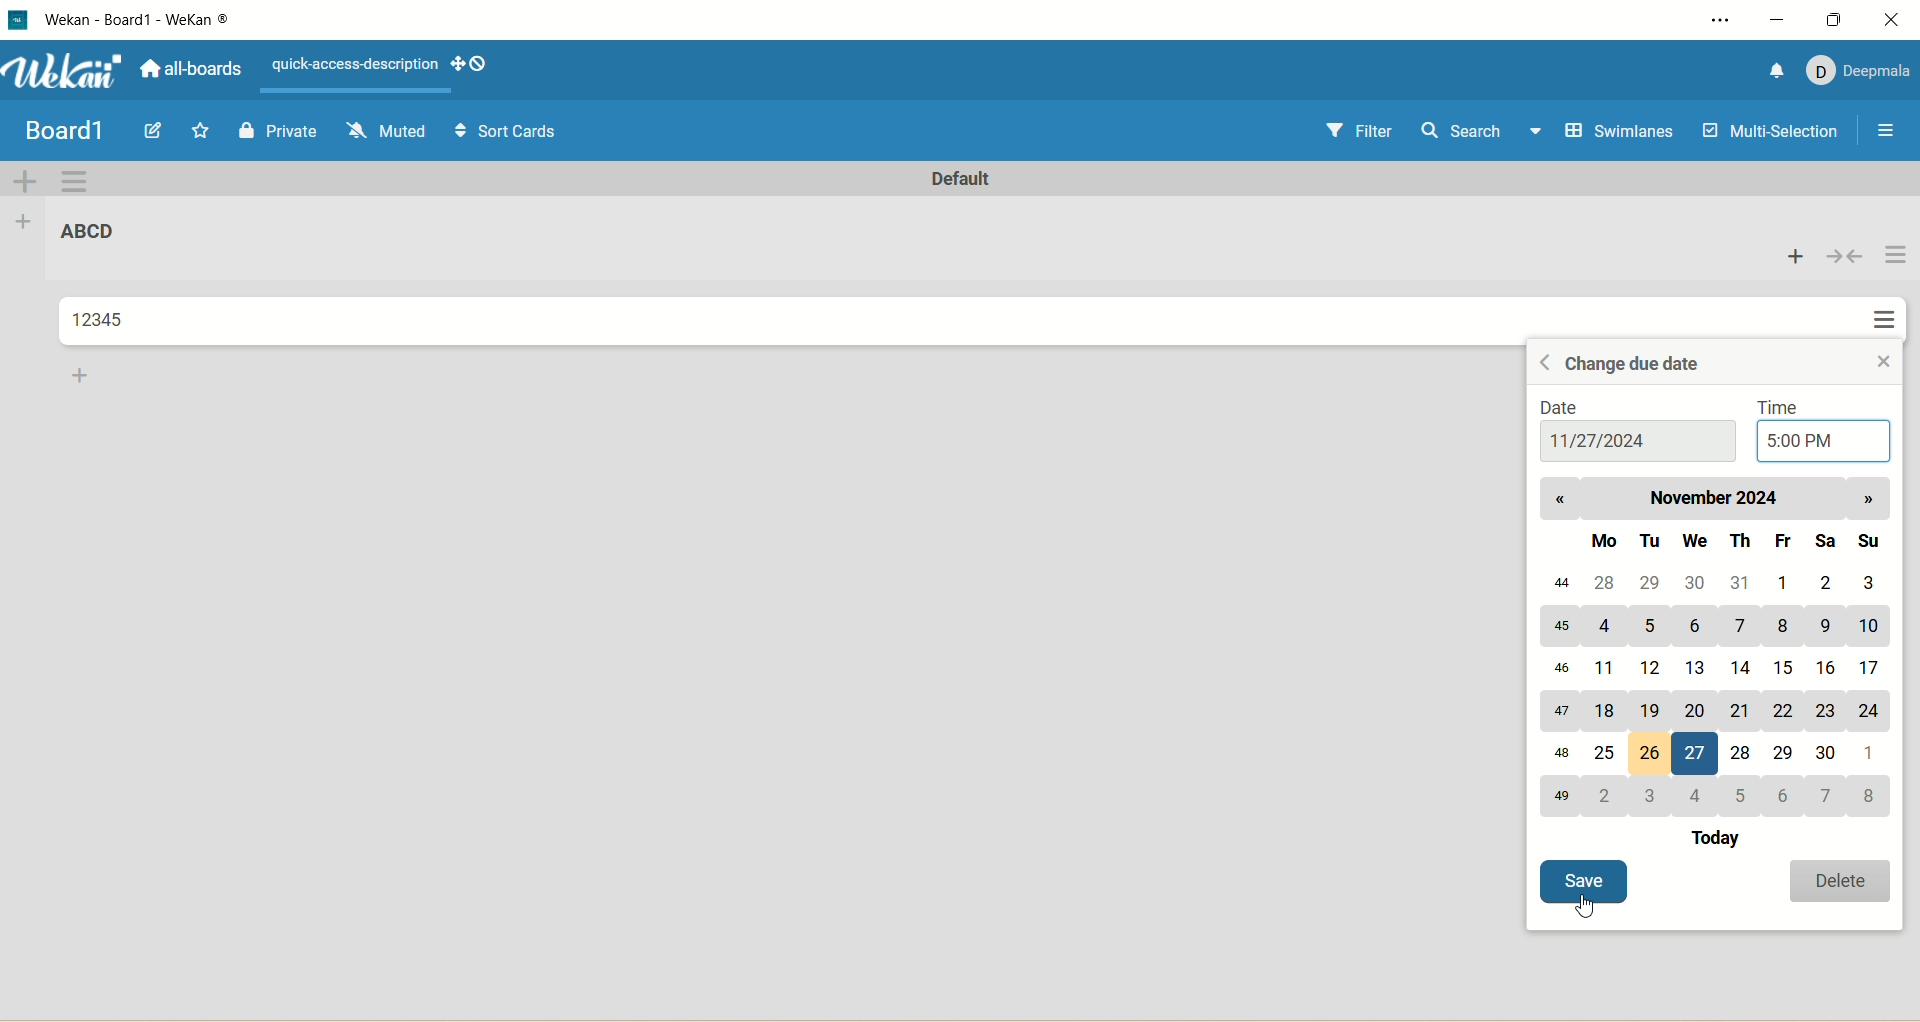 This screenshot has width=1920, height=1022. Describe the element at coordinates (1779, 22) in the screenshot. I see `minimize` at that location.